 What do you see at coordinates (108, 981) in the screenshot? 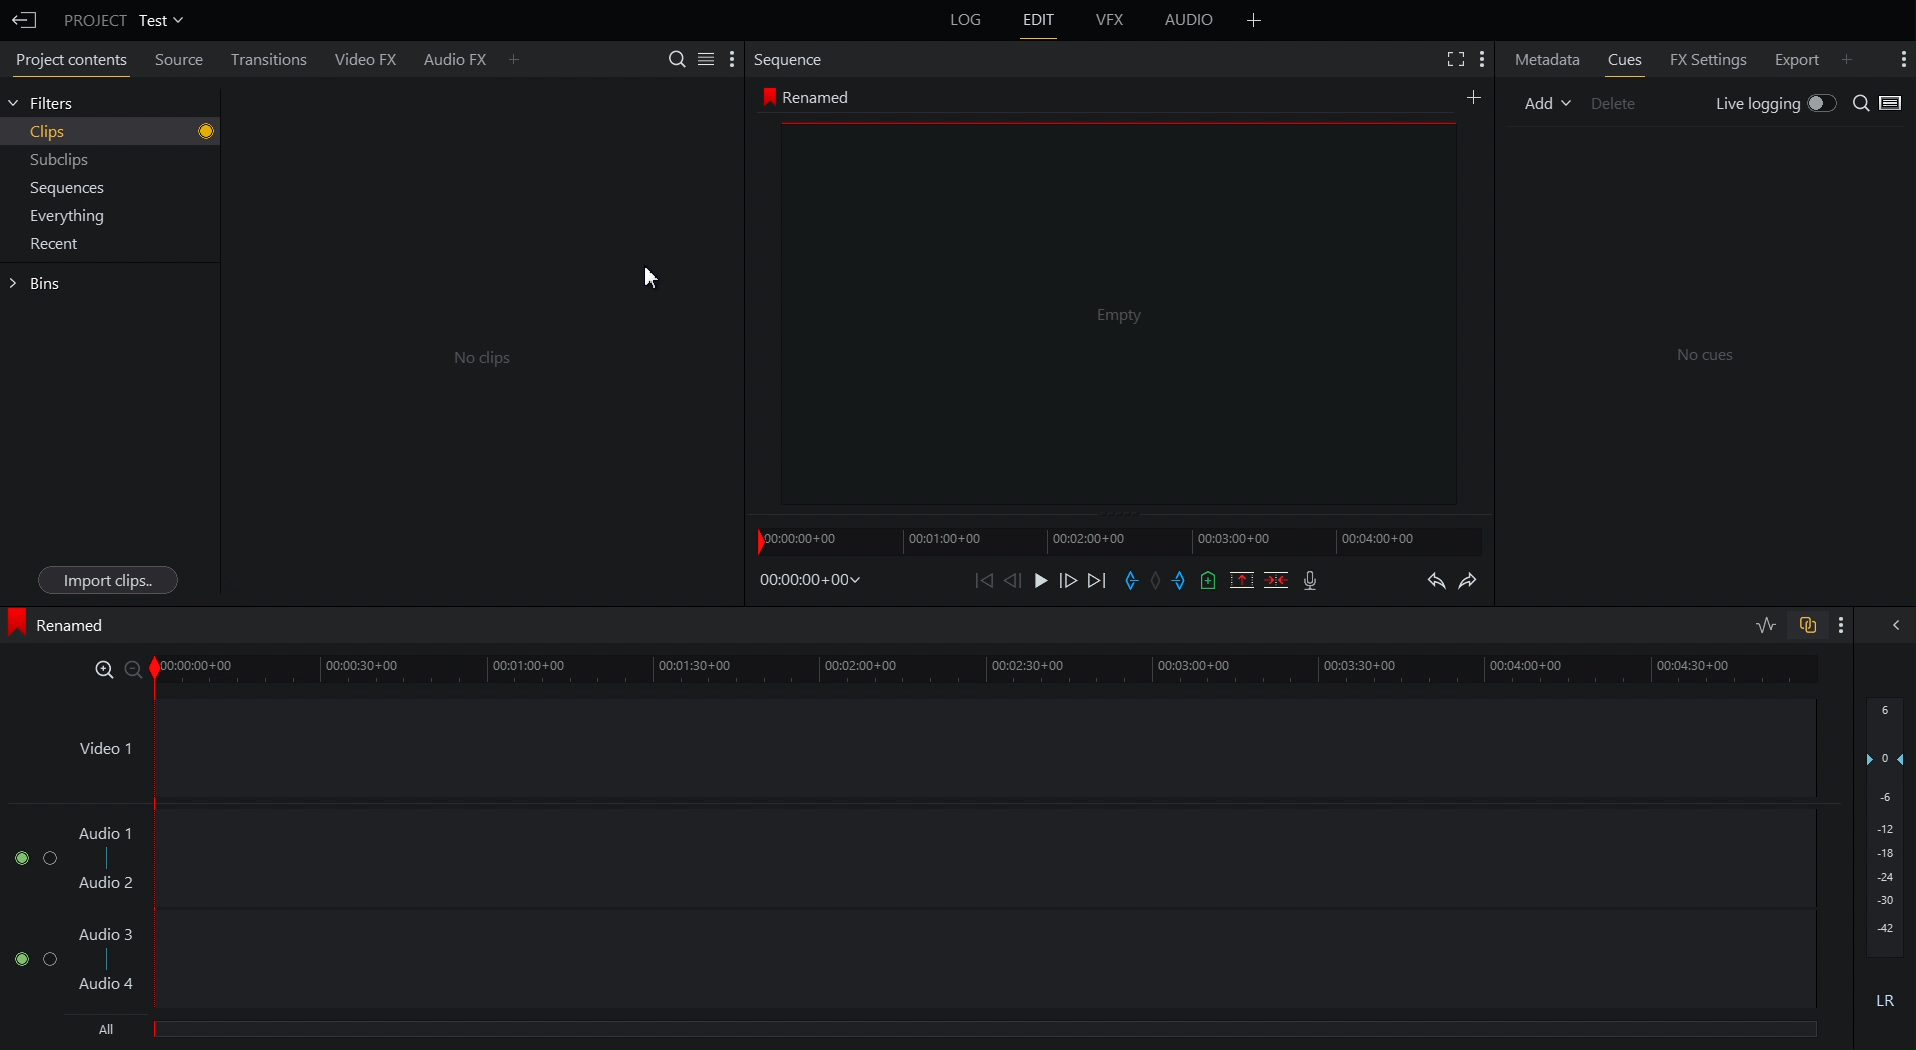
I see `Audio 4` at bounding box center [108, 981].